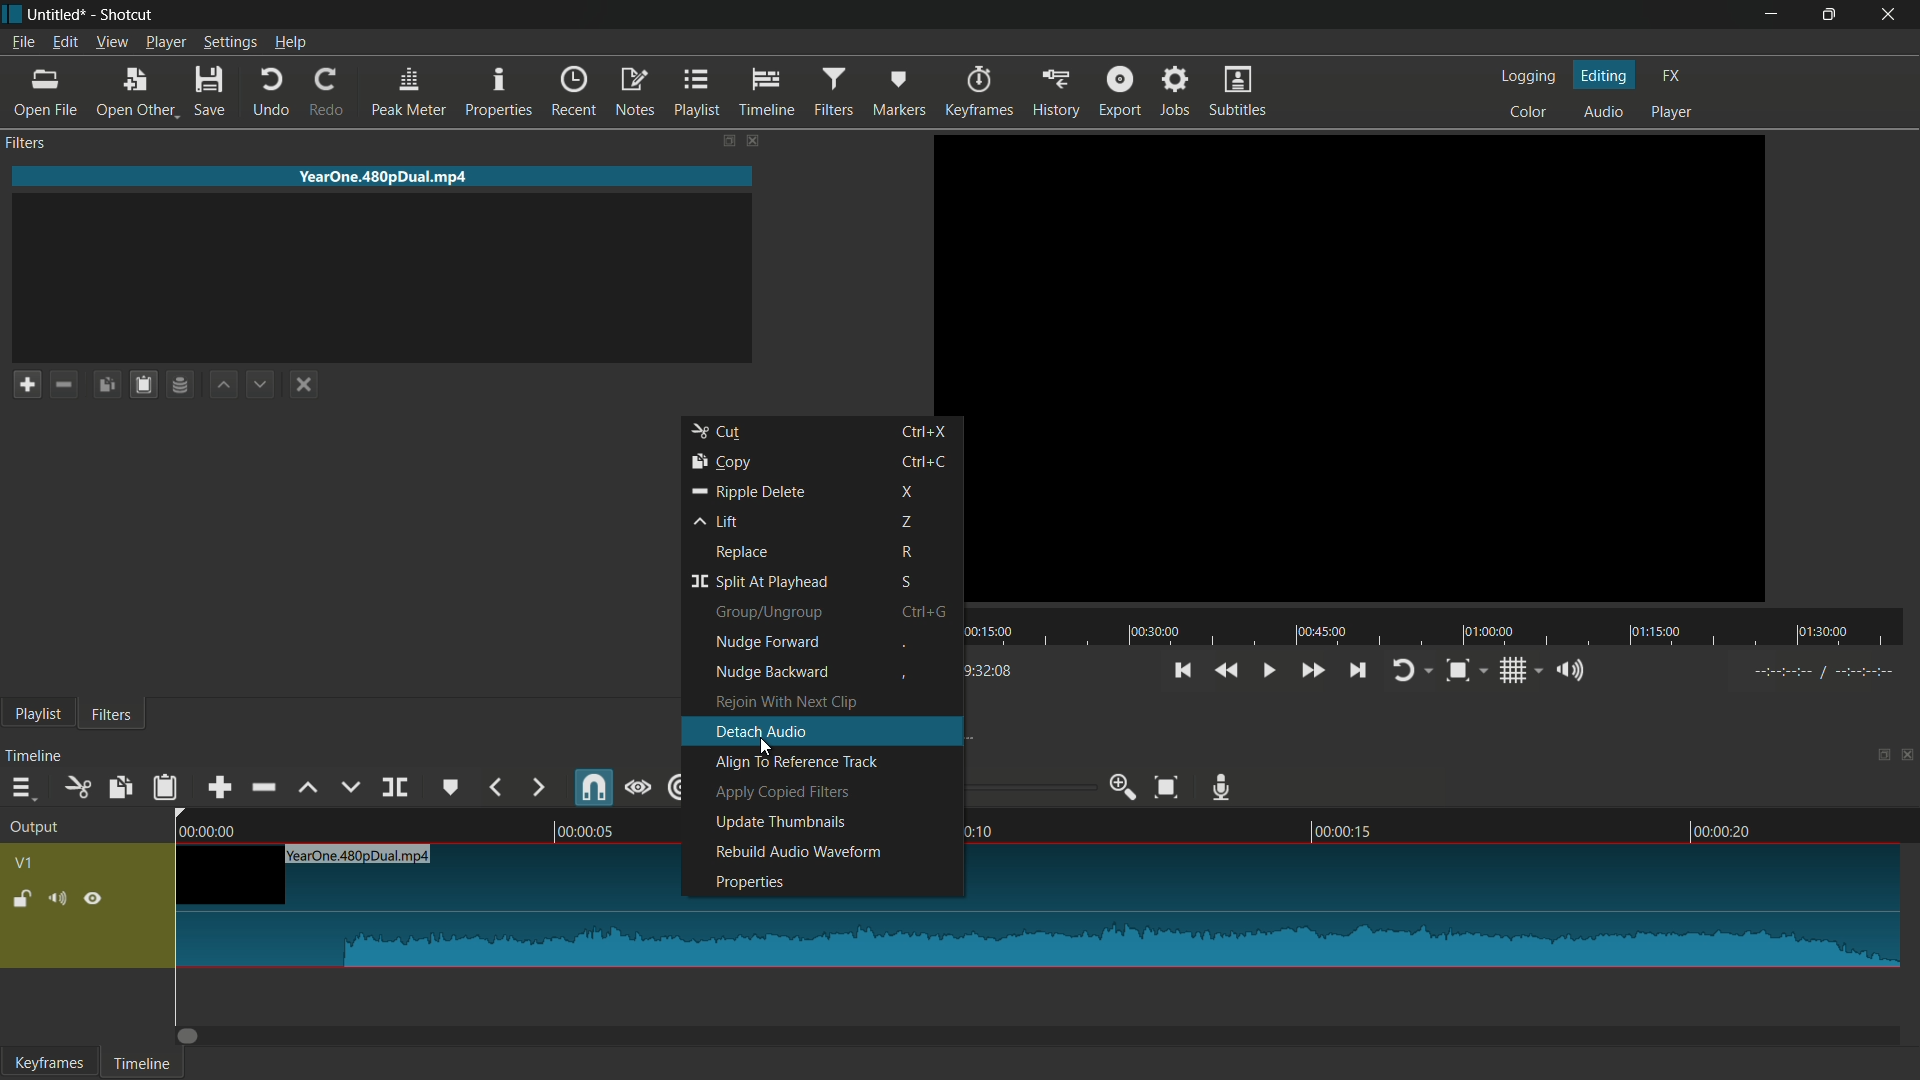 This screenshot has width=1920, height=1080. I want to click on close app, so click(1891, 15).